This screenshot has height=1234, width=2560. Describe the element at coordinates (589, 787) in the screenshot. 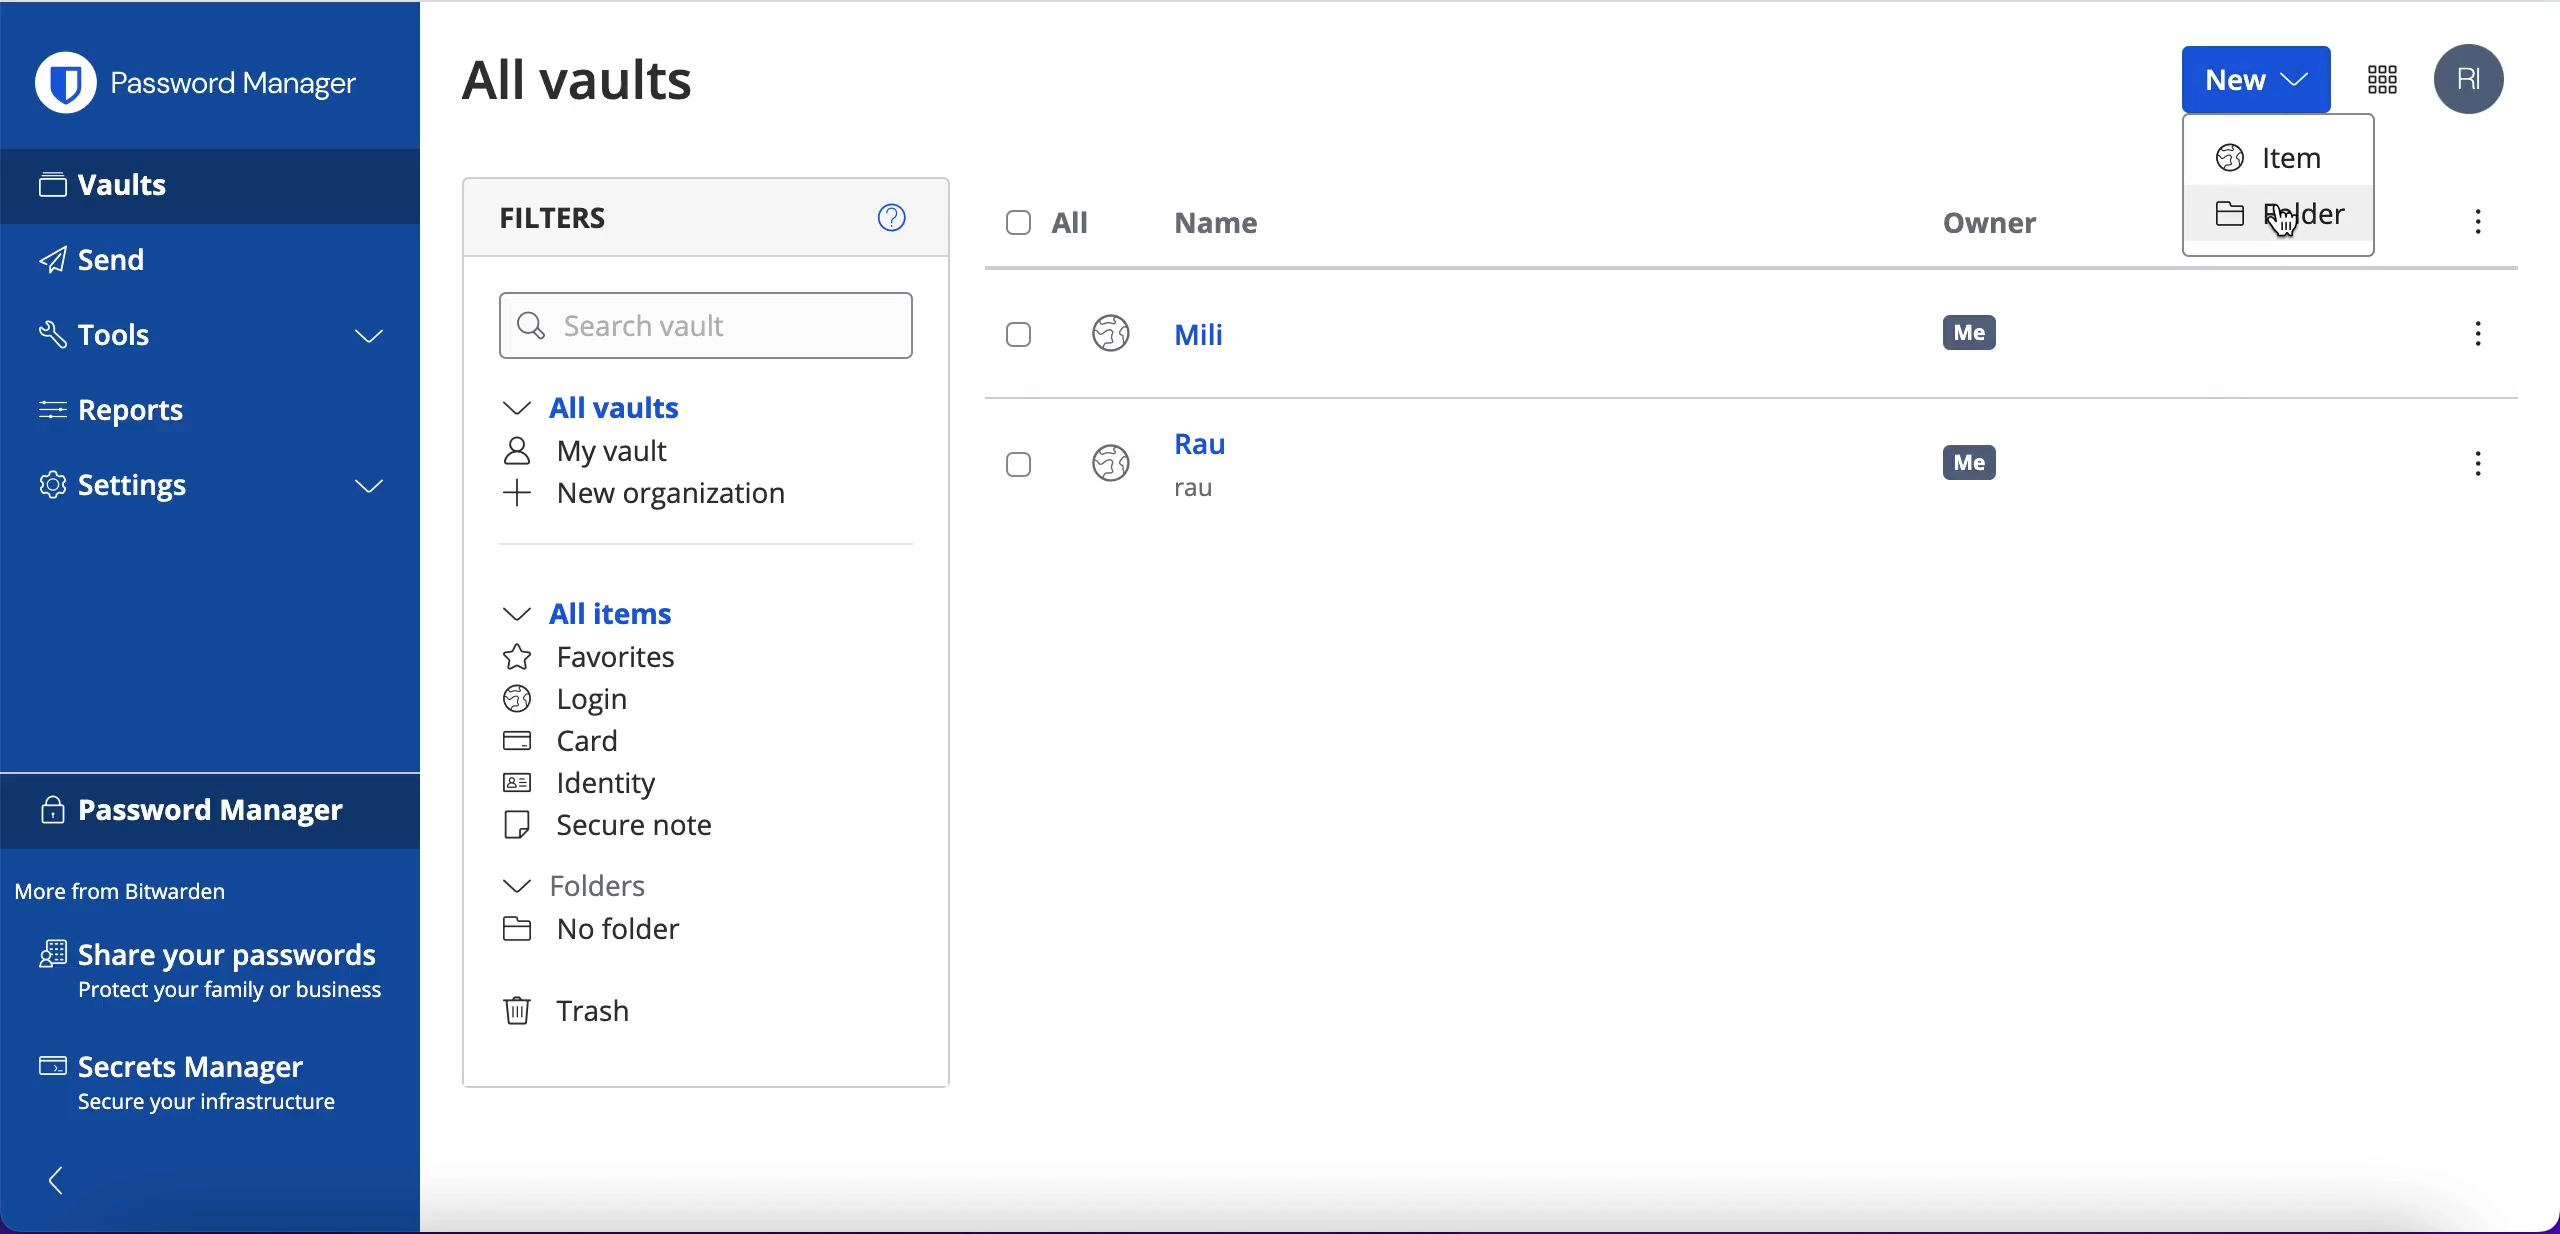

I see `identity` at that location.